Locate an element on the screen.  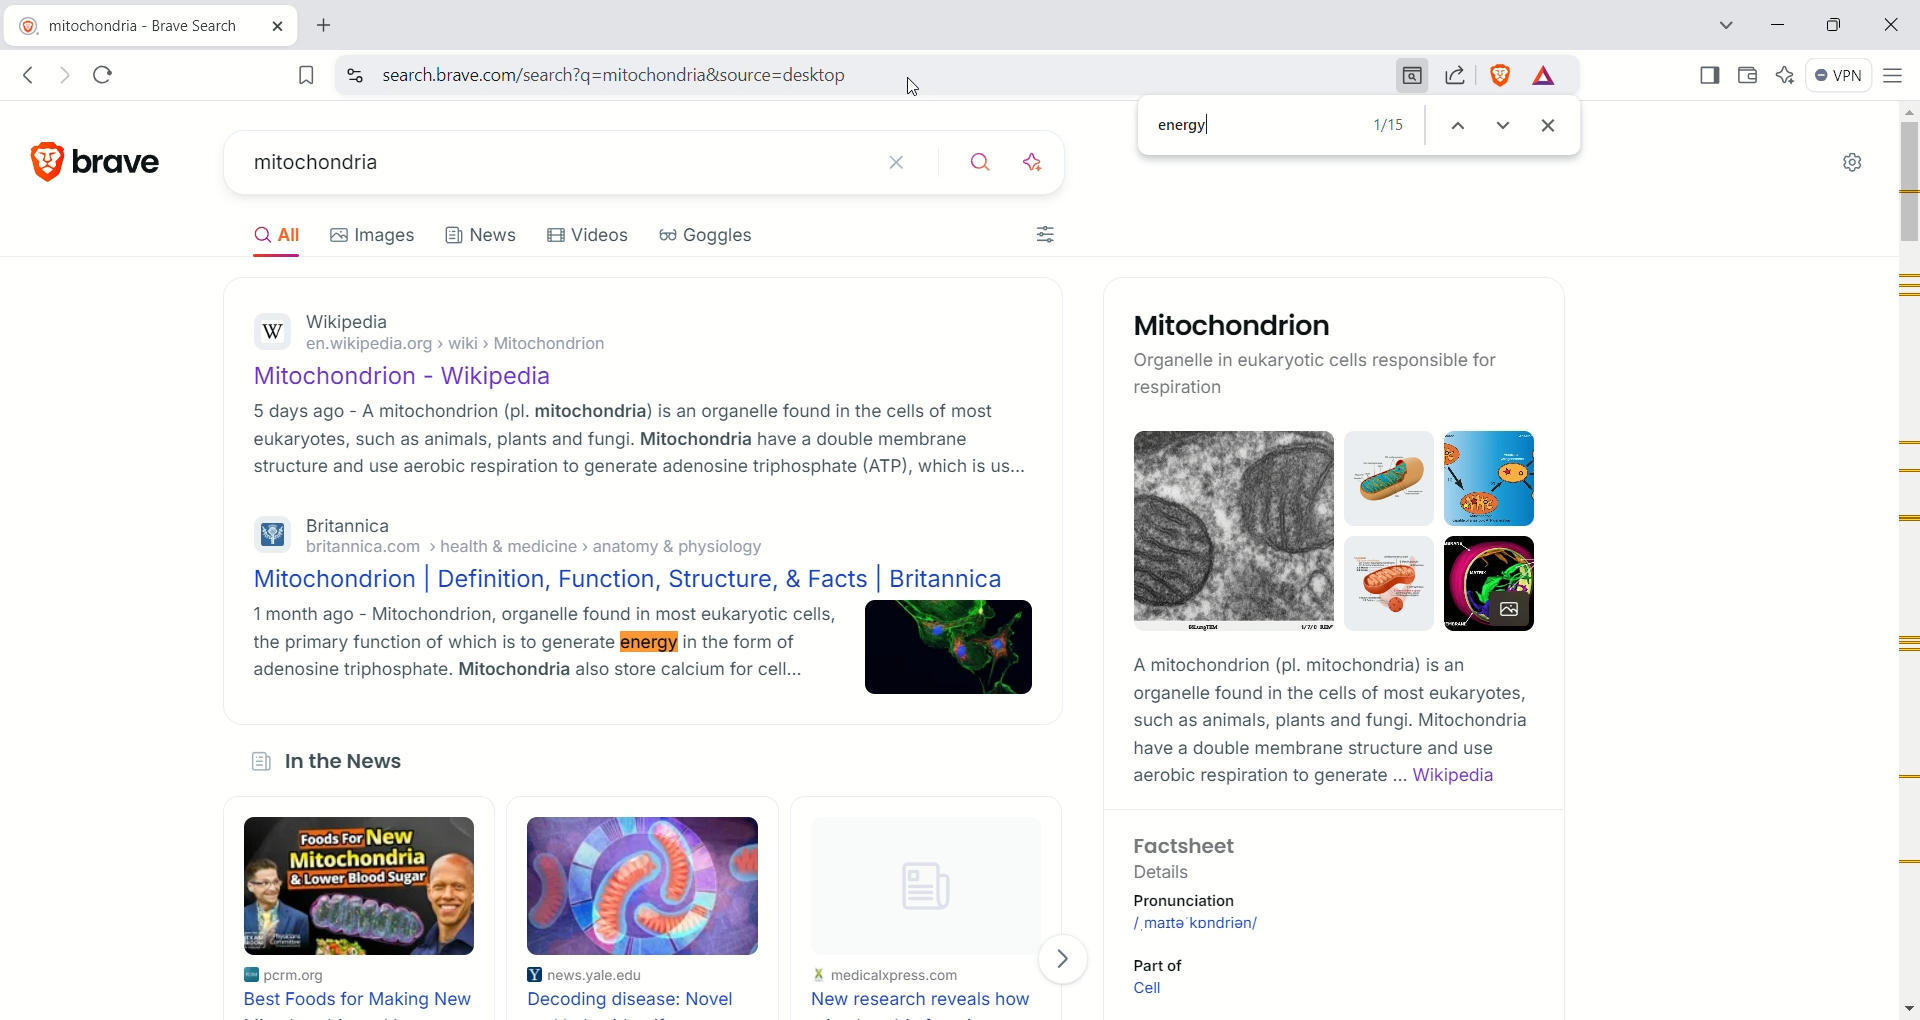
News is located at coordinates (481, 235).